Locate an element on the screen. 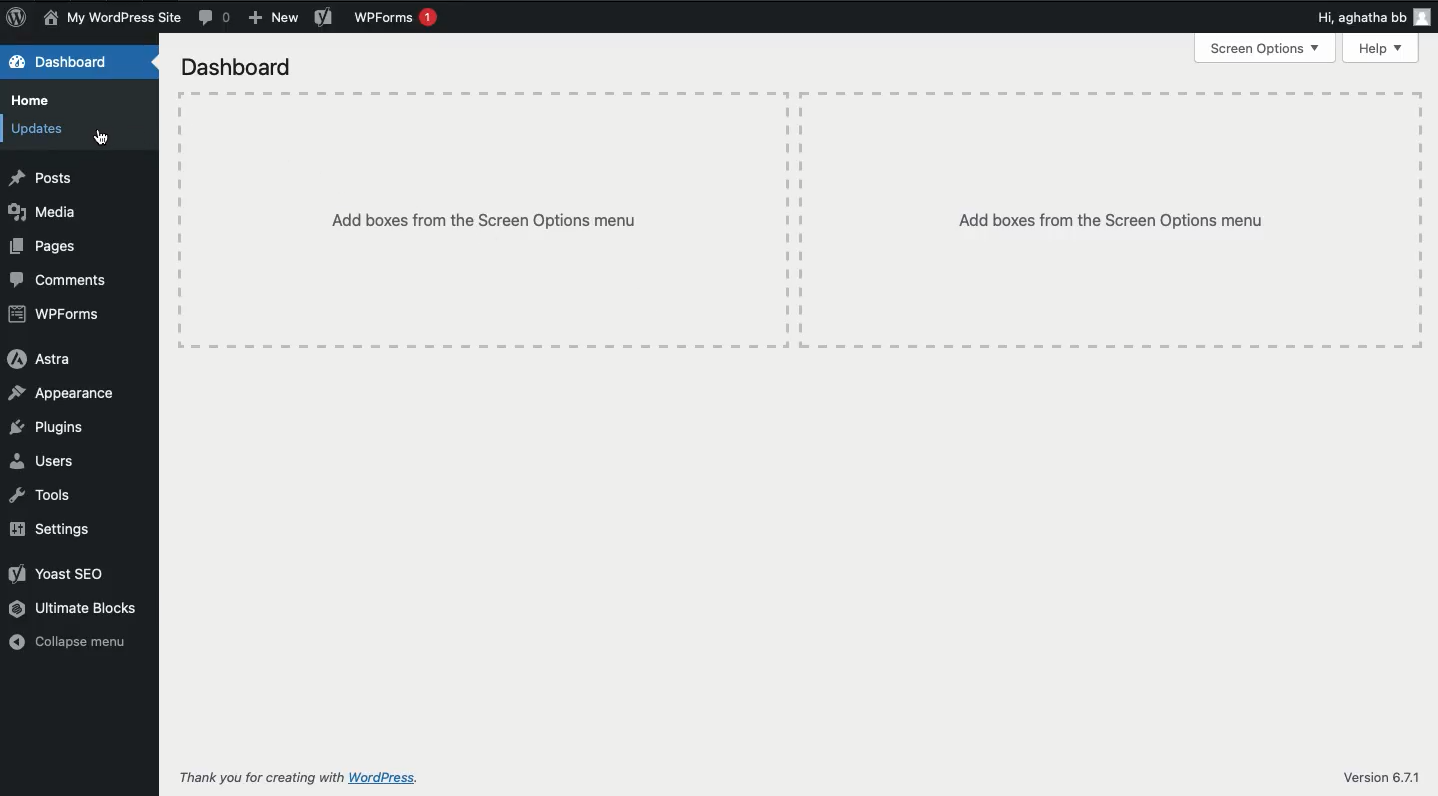 The width and height of the screenshot is (1438, 796). Name is located at coordinates (116, 18).